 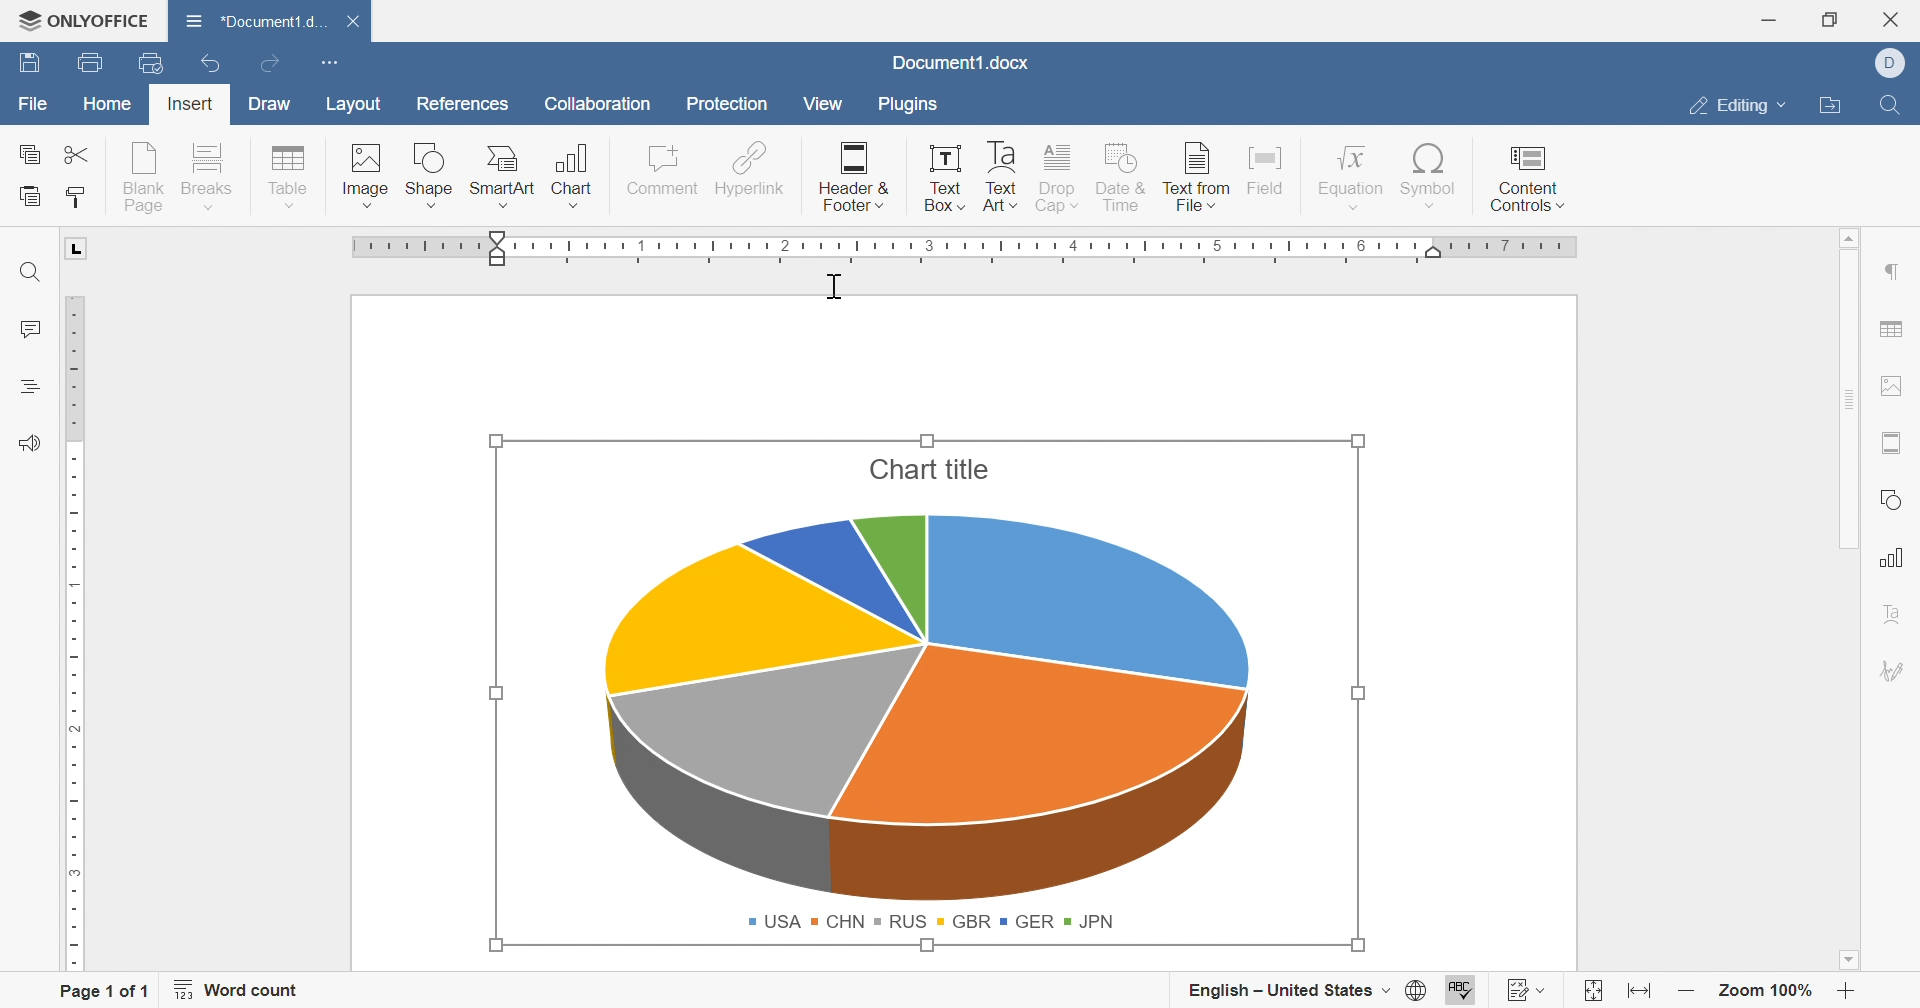 I want to click on File, so click(x=29, y=103).